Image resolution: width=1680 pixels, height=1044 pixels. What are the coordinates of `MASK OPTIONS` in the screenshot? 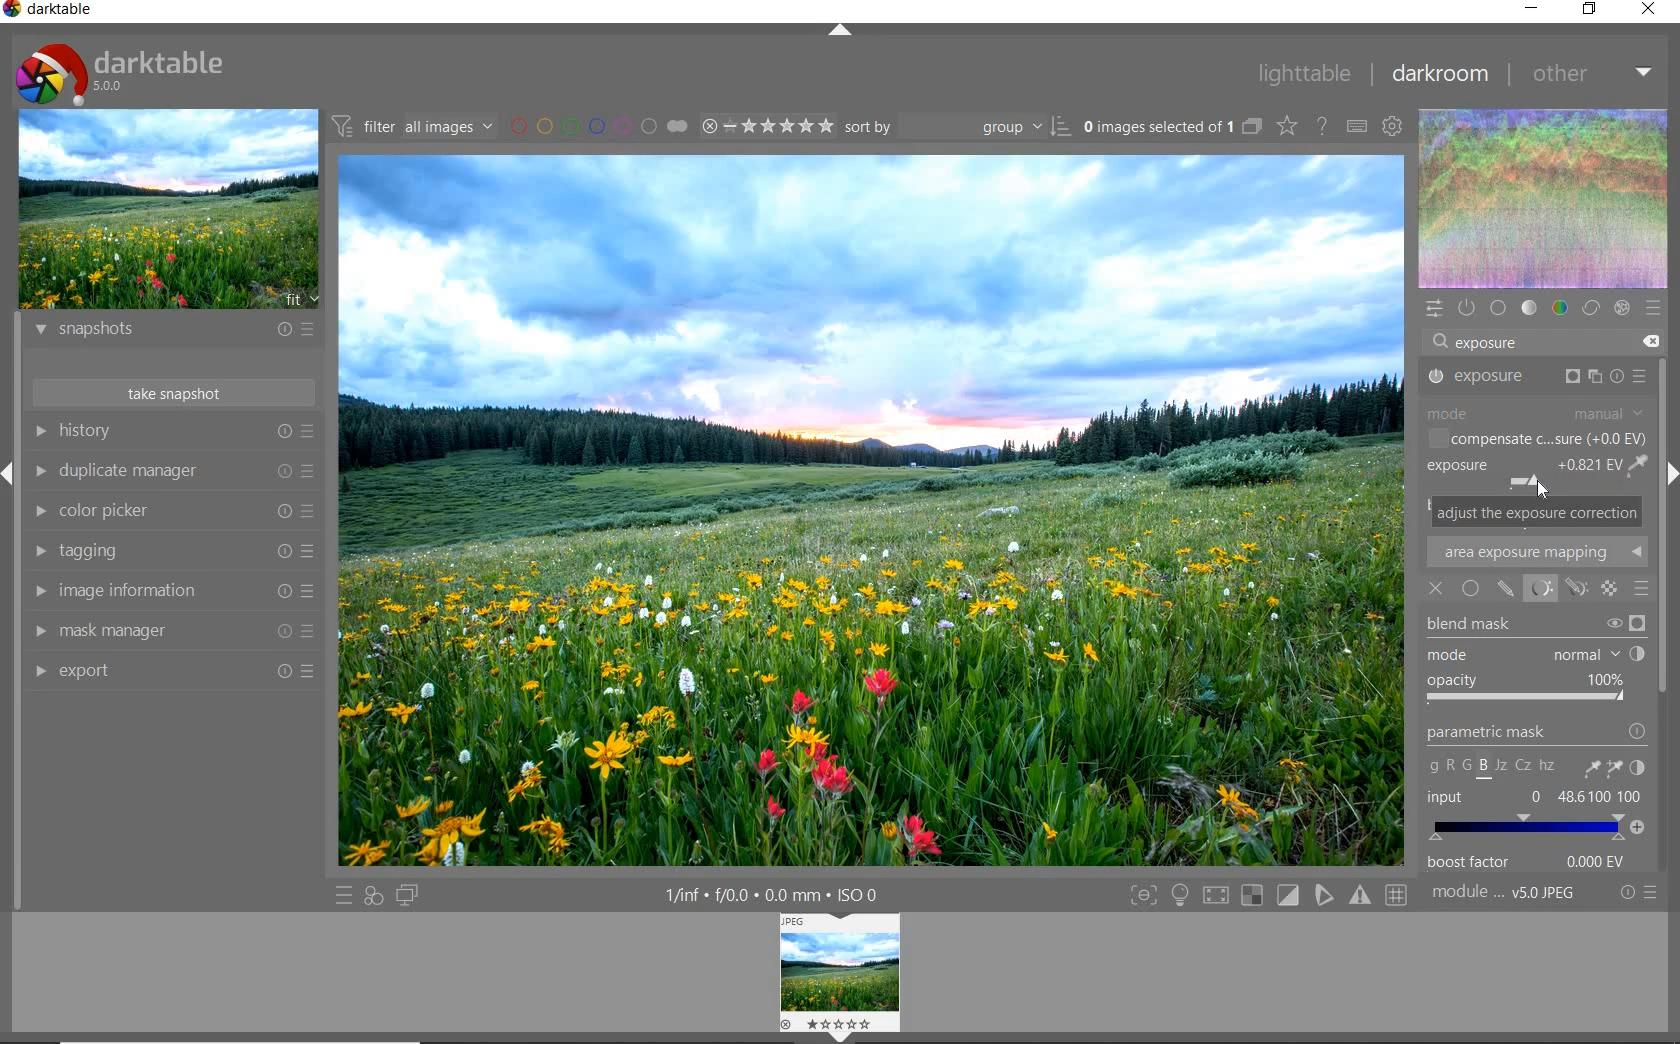 It's located at (1557, 589).